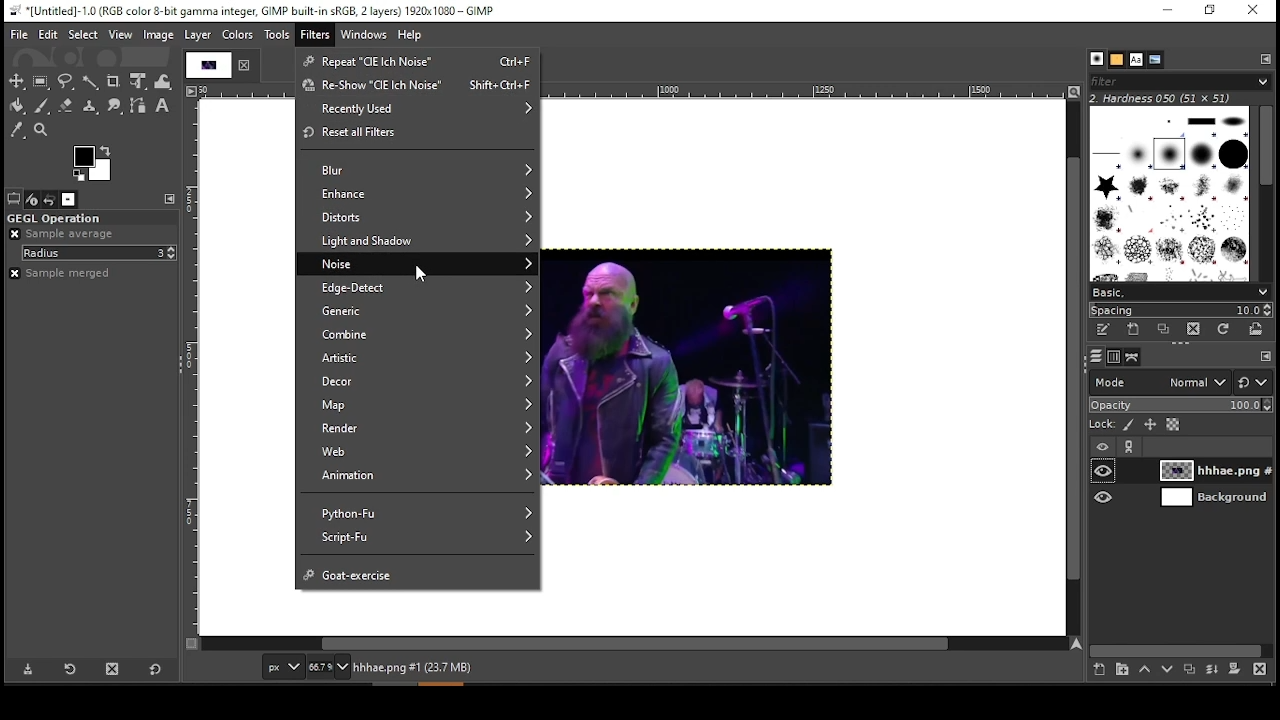 The image size is (1280, 720). I want to click on switch to other mode groups, so click(1254, 381).